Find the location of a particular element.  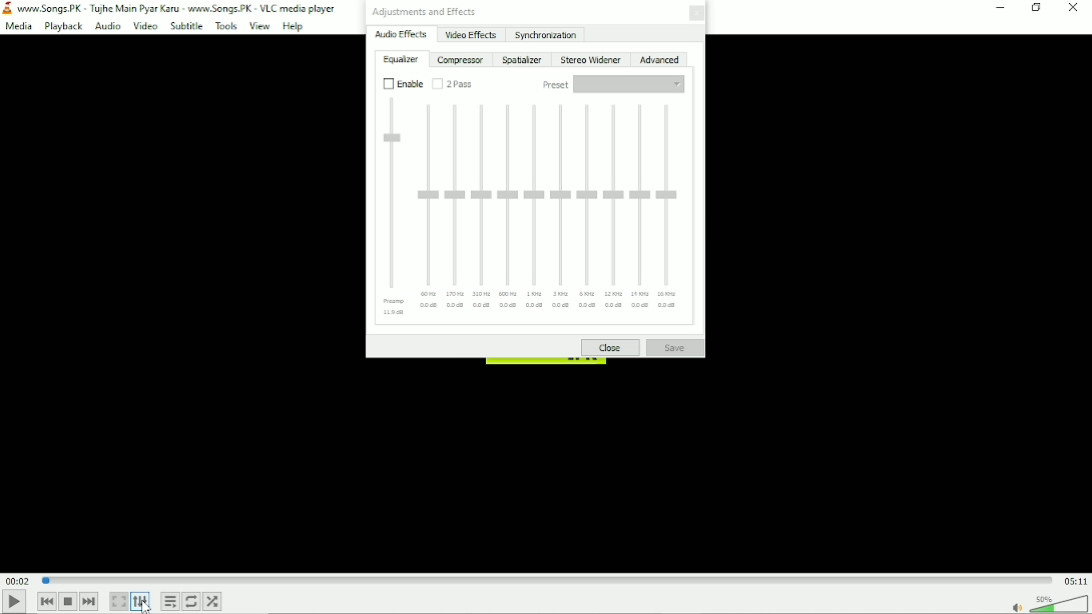

Toggle playlist is located at coordinates (170, 601).